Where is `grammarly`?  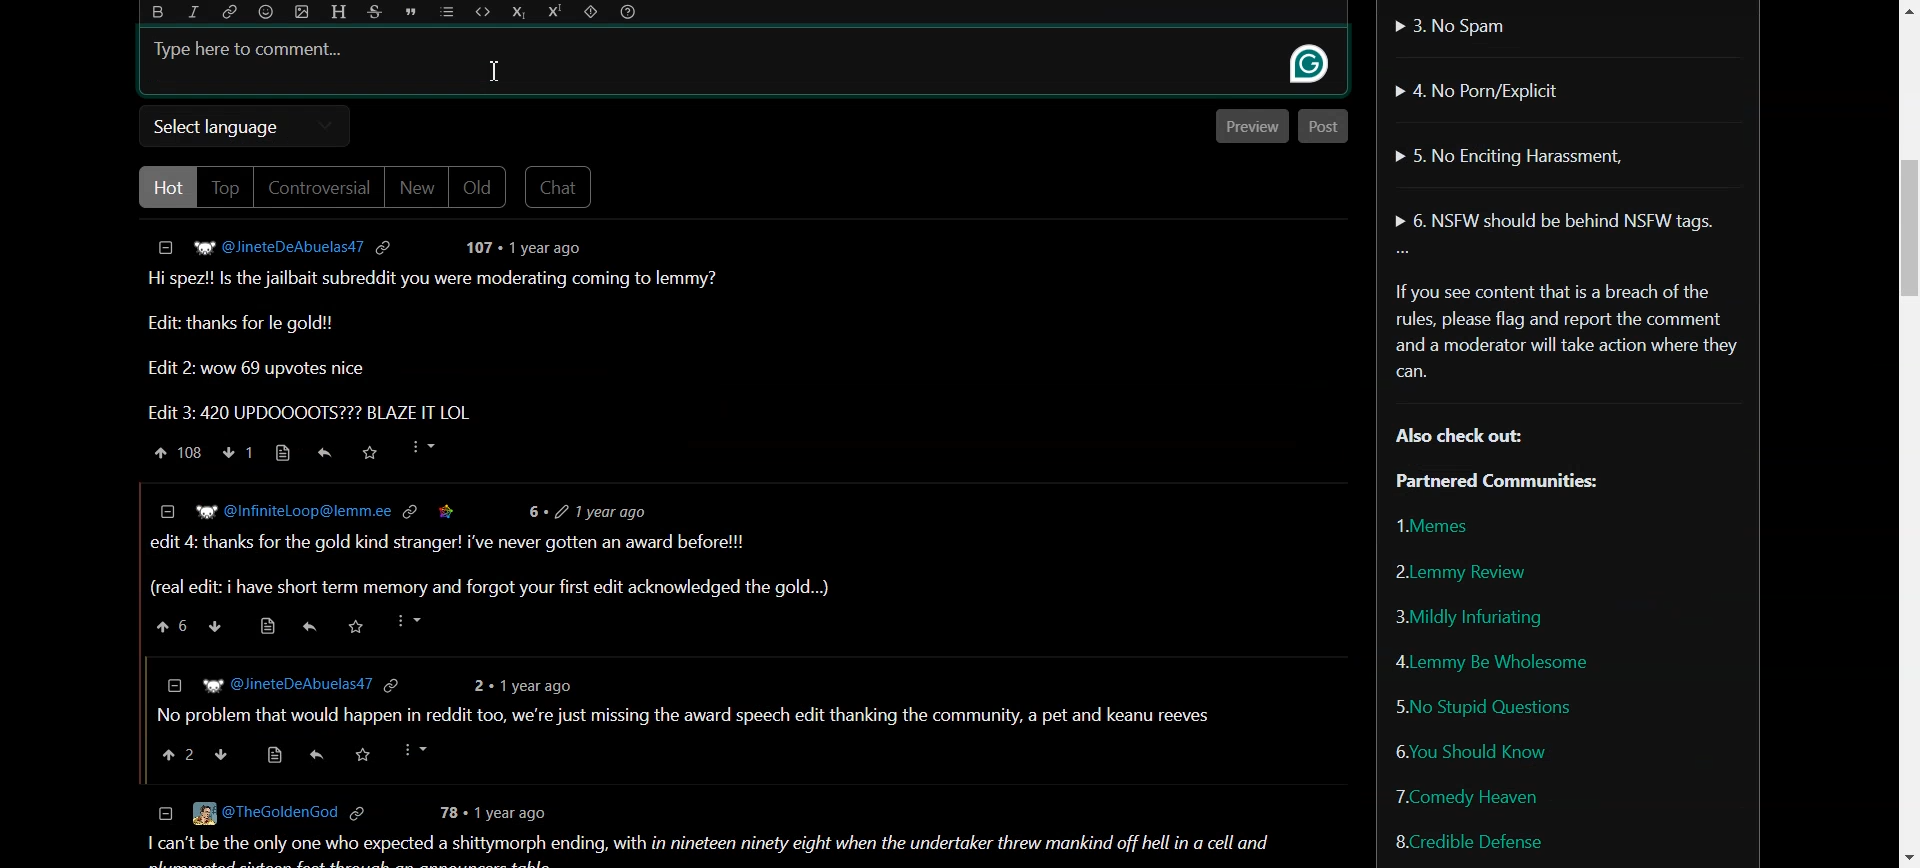 grammarly is located at coordinates (1310, 59).